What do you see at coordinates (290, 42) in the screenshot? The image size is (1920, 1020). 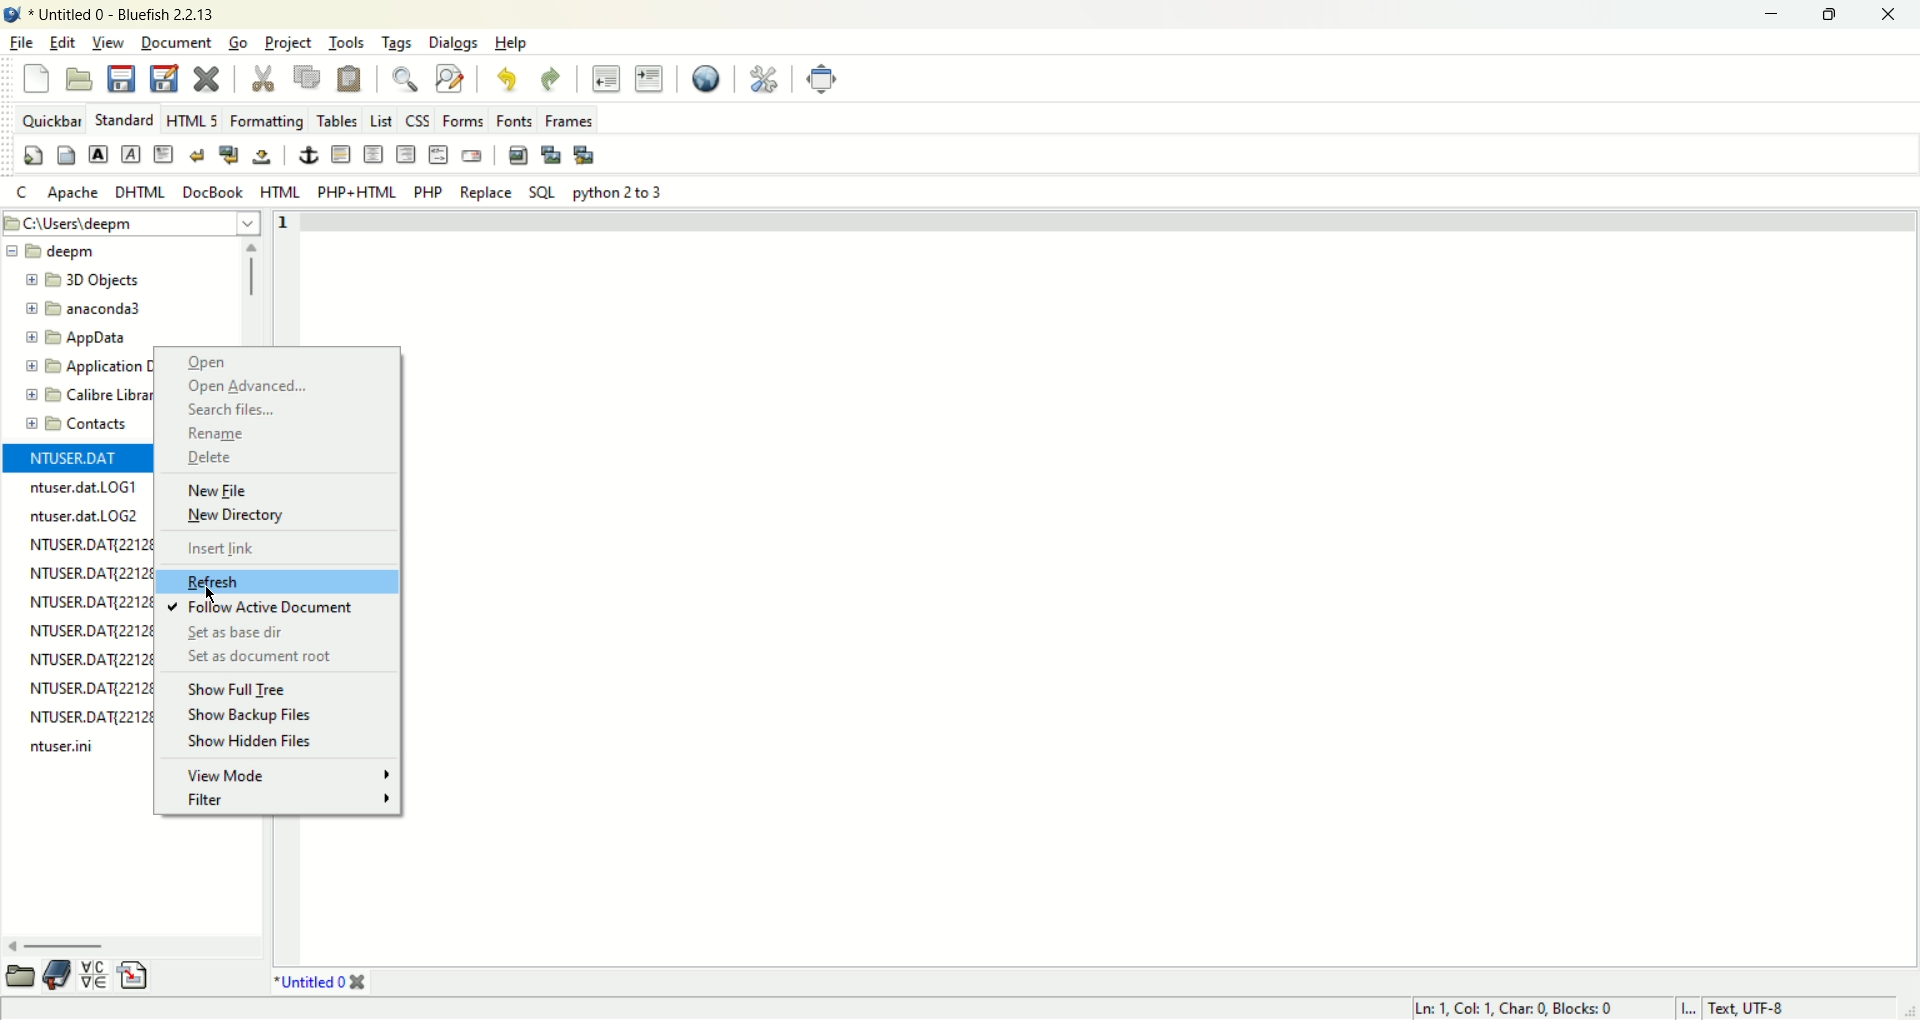 I see `project` at bounding box center [290, 42].